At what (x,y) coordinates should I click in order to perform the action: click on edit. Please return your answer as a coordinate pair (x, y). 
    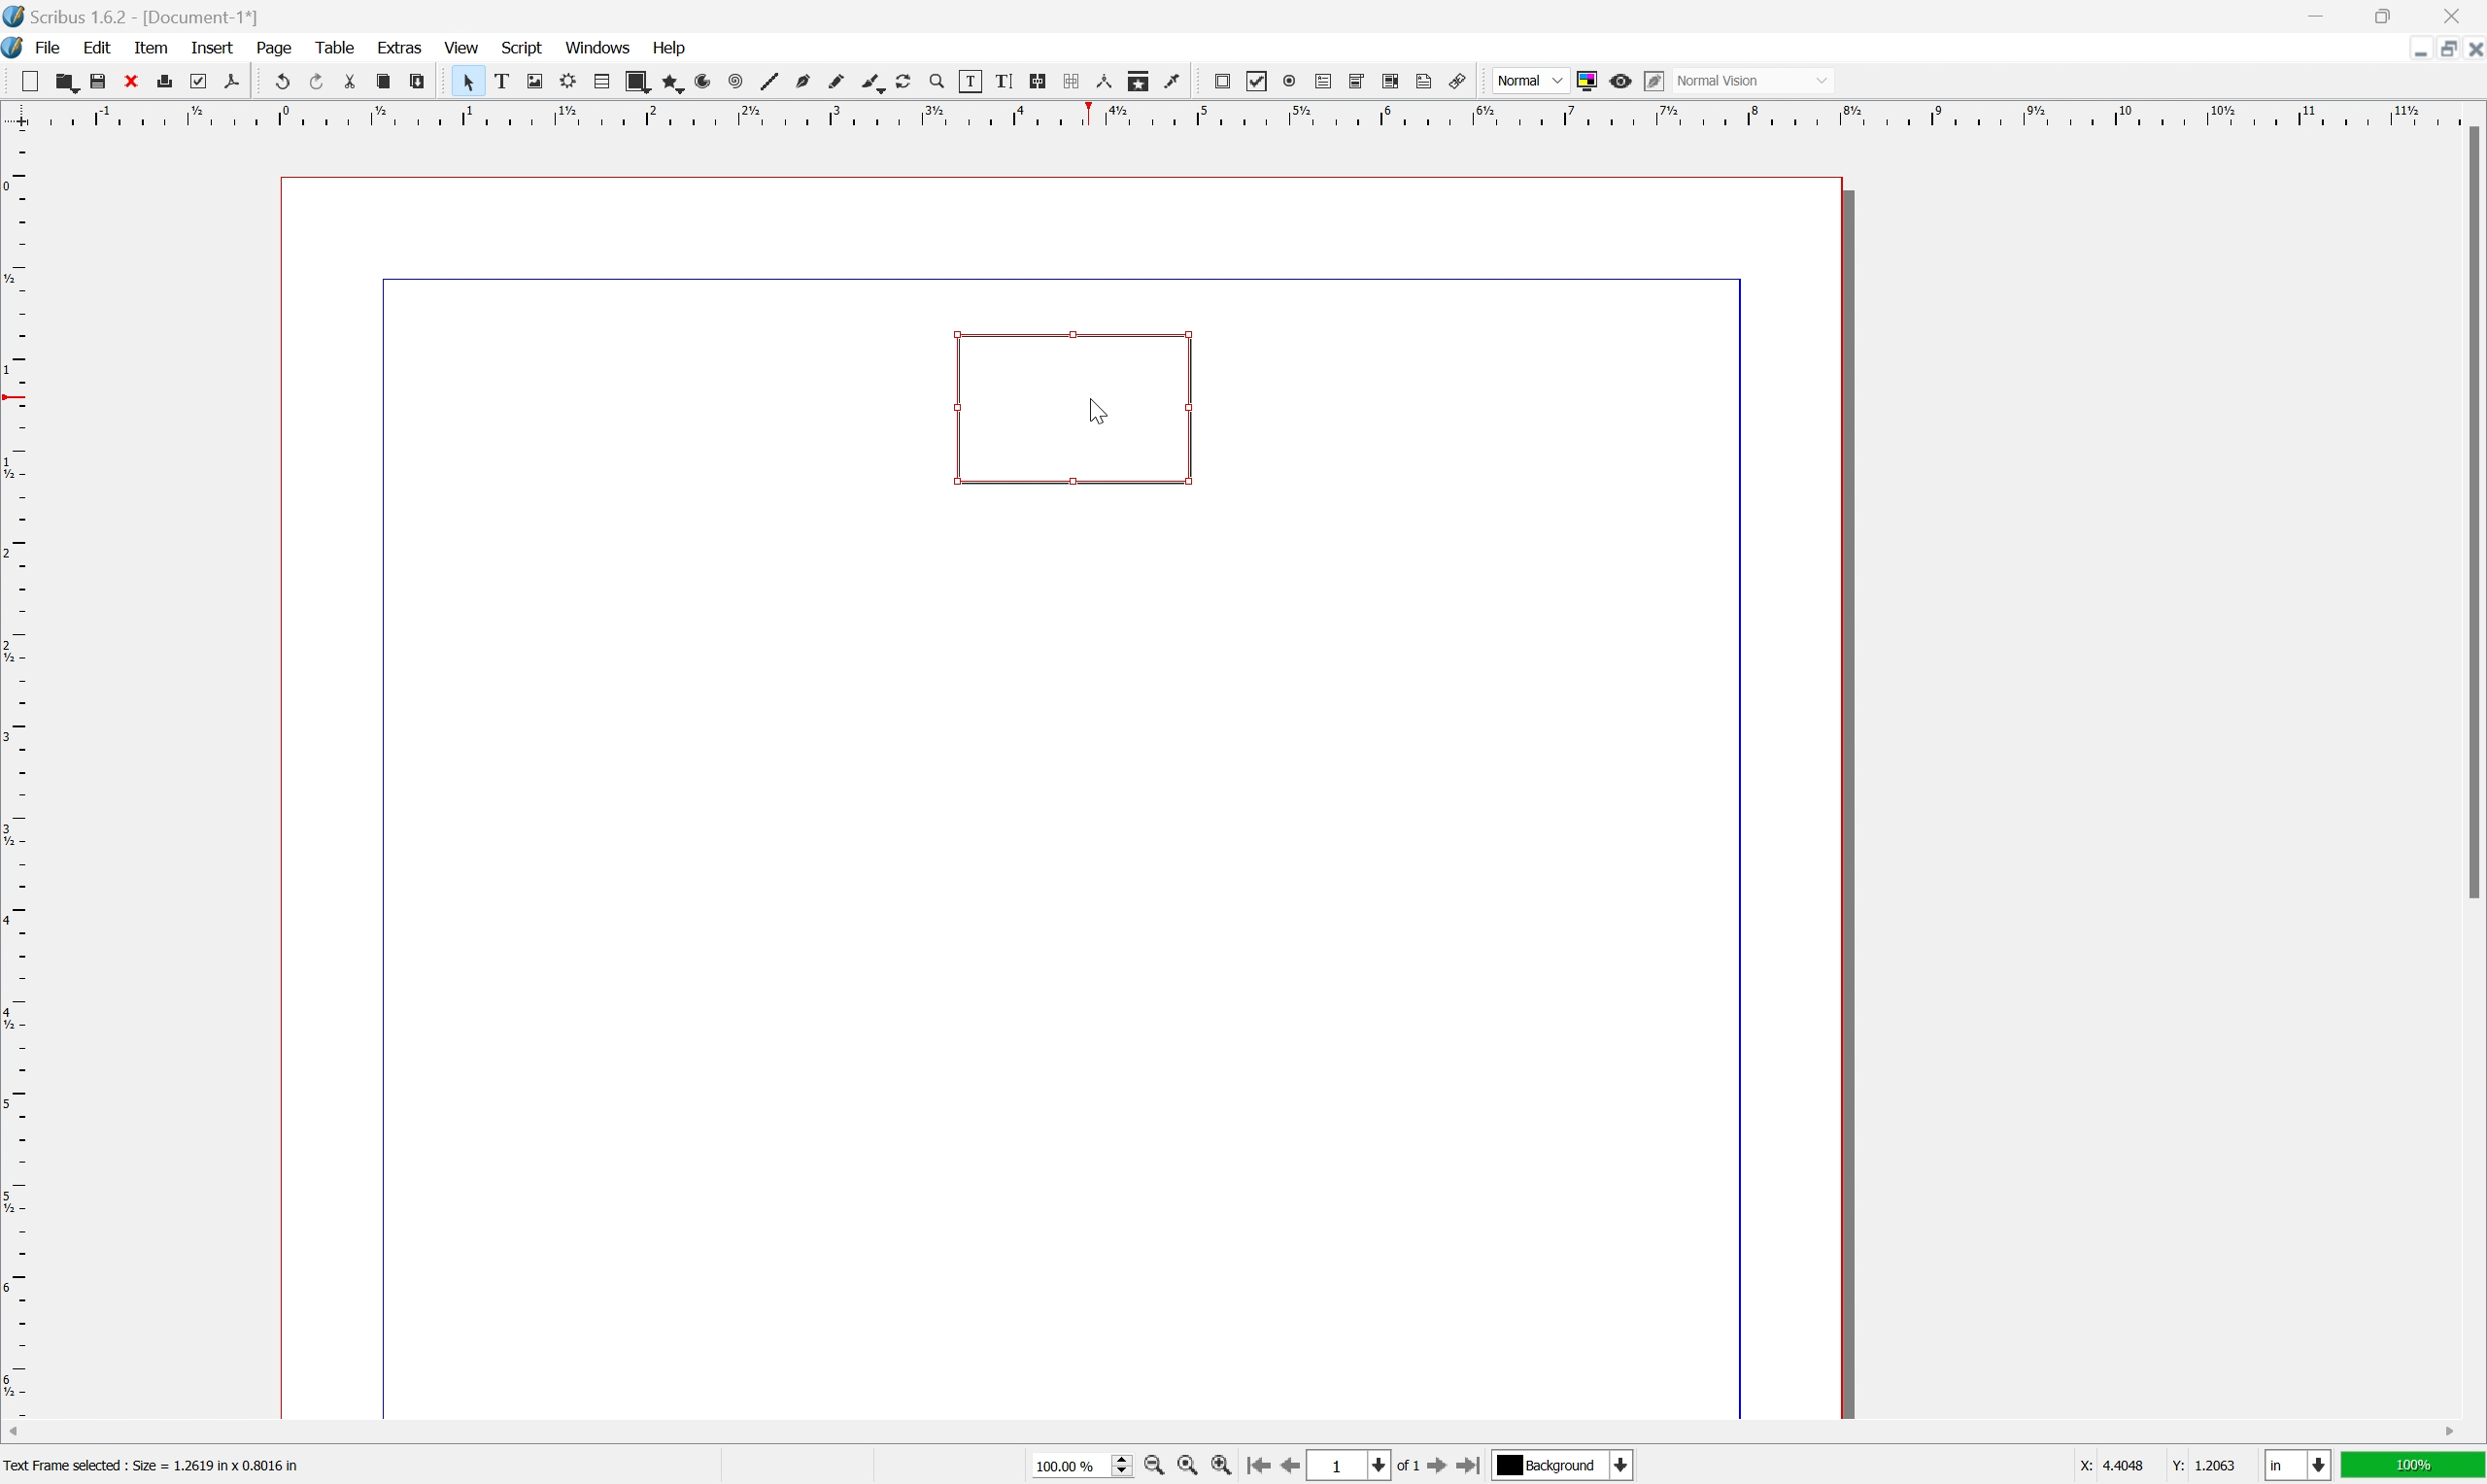
    Looking at the image, I should click on (100, 48).